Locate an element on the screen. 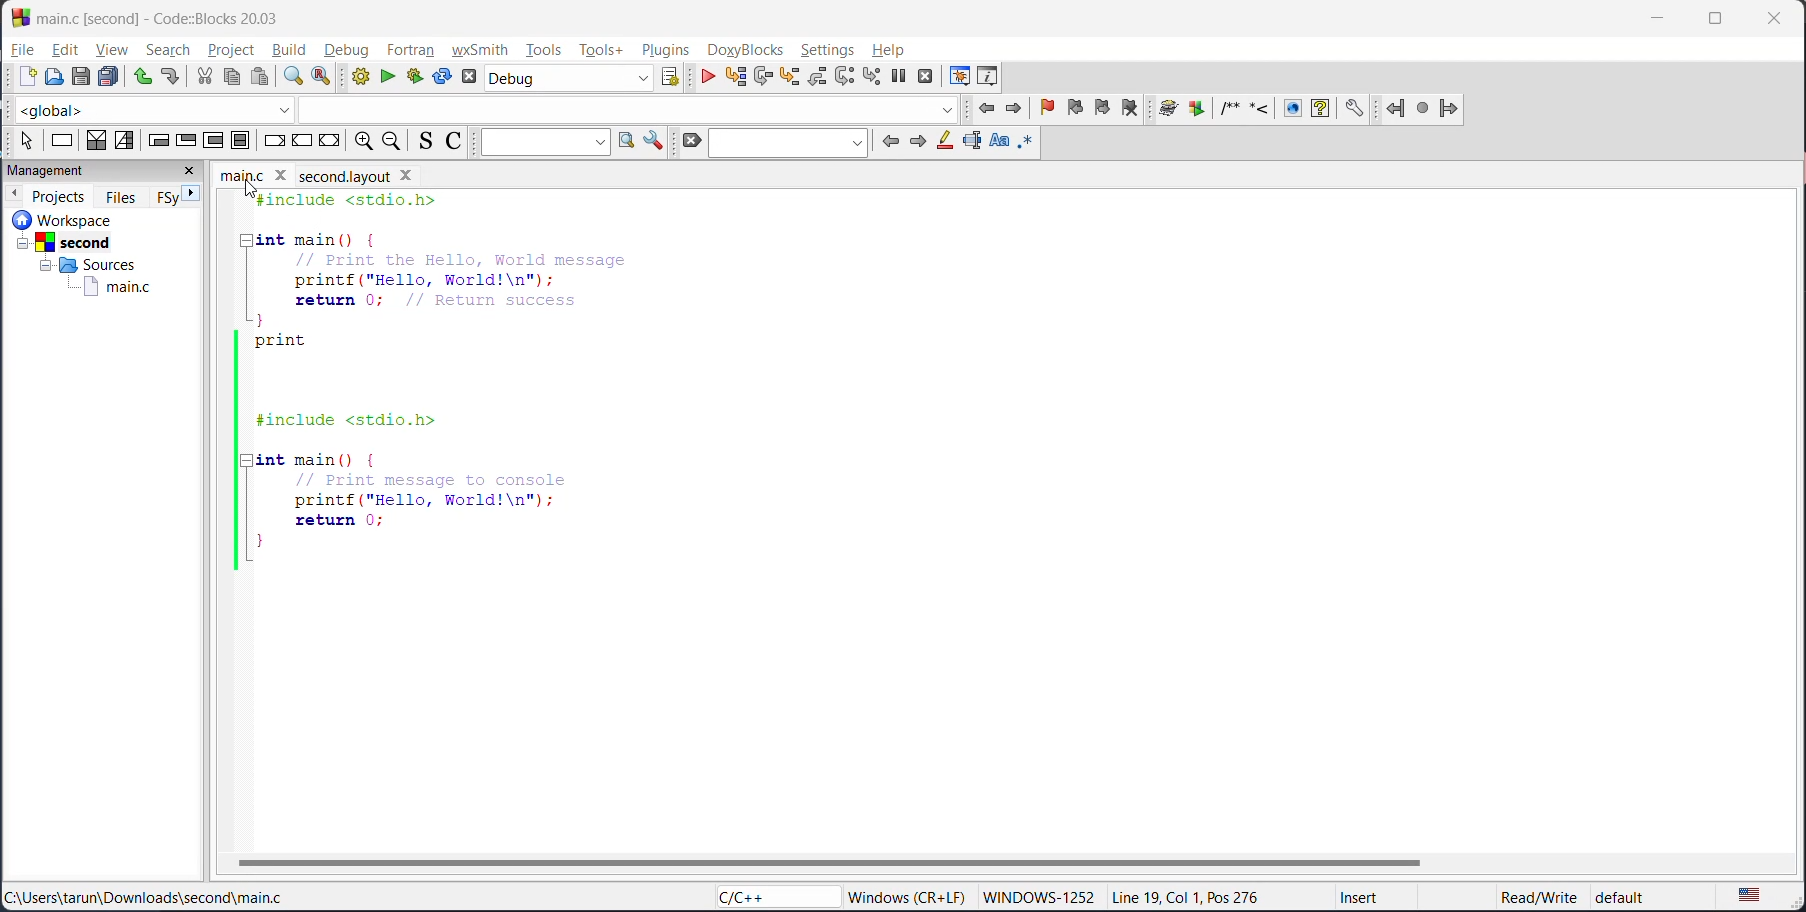 The height and width of the screenshot is (912, 1806). break debugger is located at coordinates (897, 73).